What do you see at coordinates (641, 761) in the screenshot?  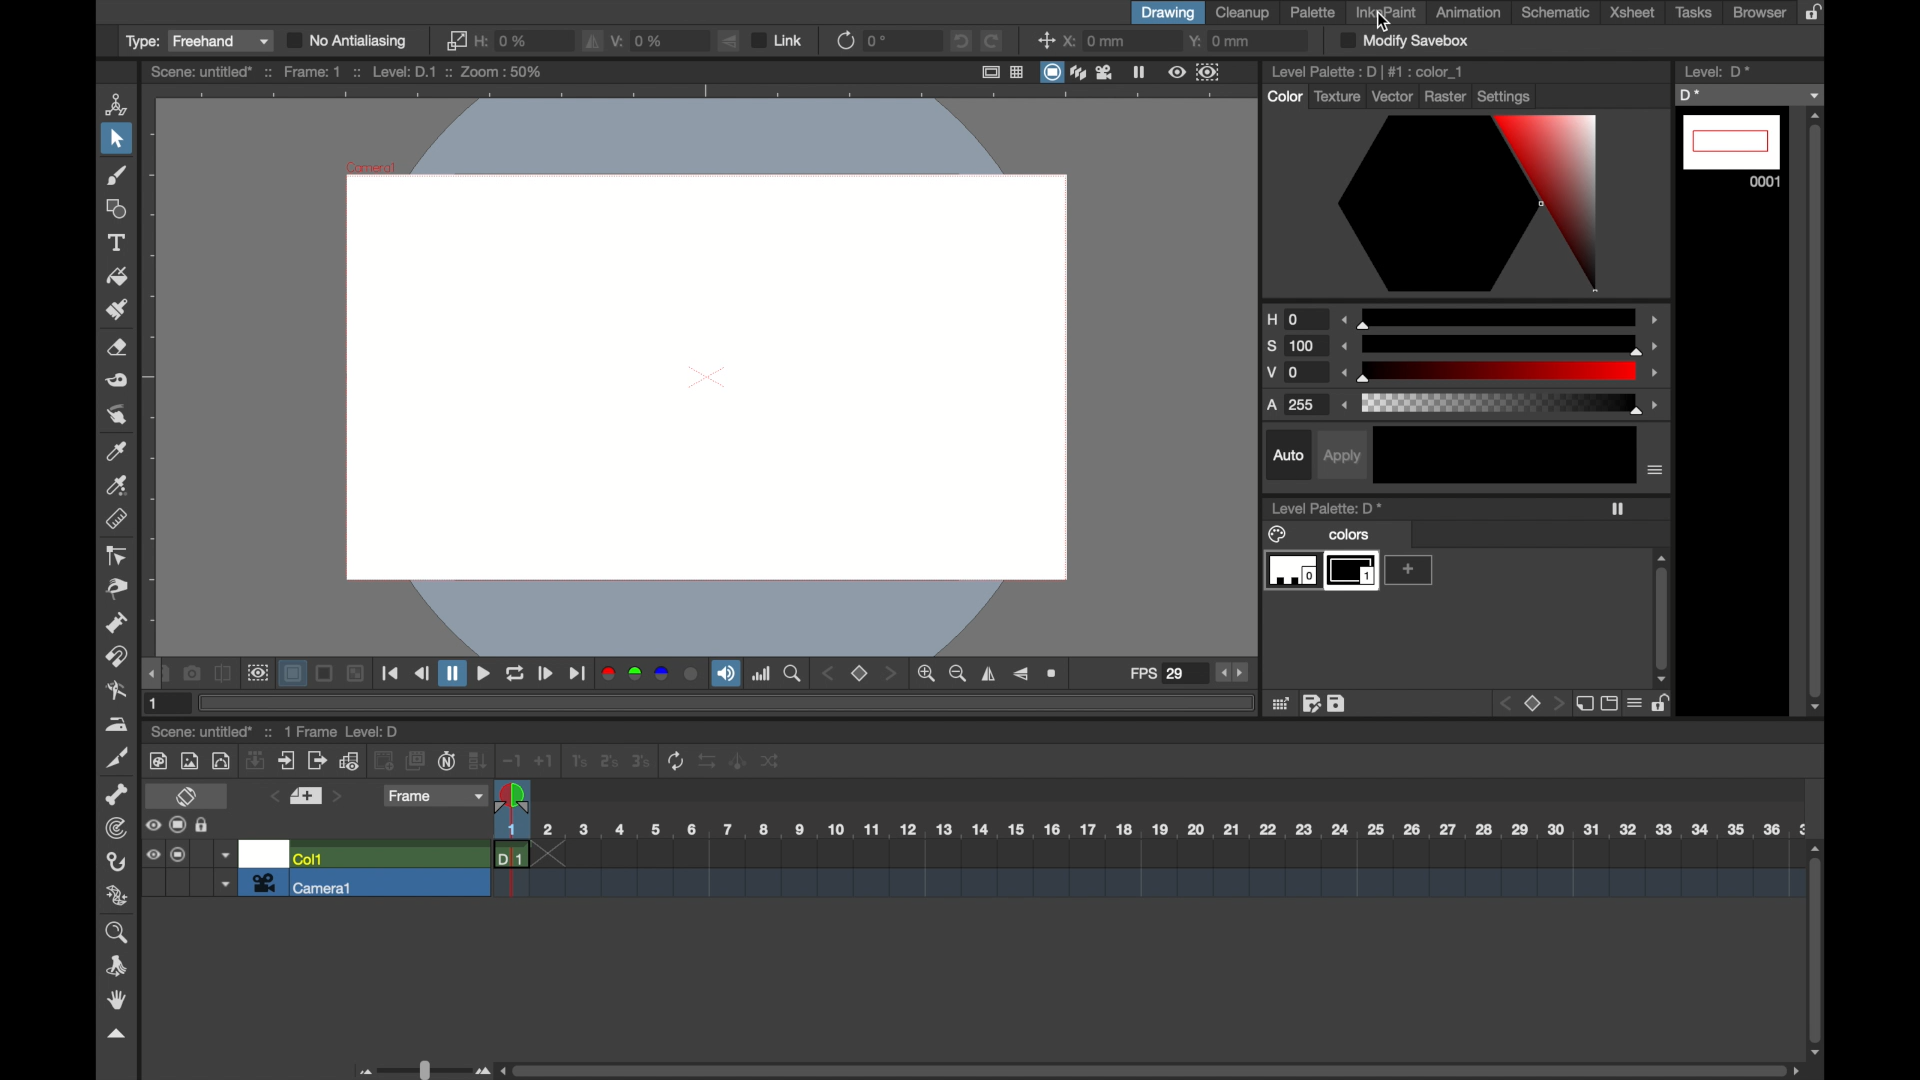 I see `3` at bounding box center [641, 761].